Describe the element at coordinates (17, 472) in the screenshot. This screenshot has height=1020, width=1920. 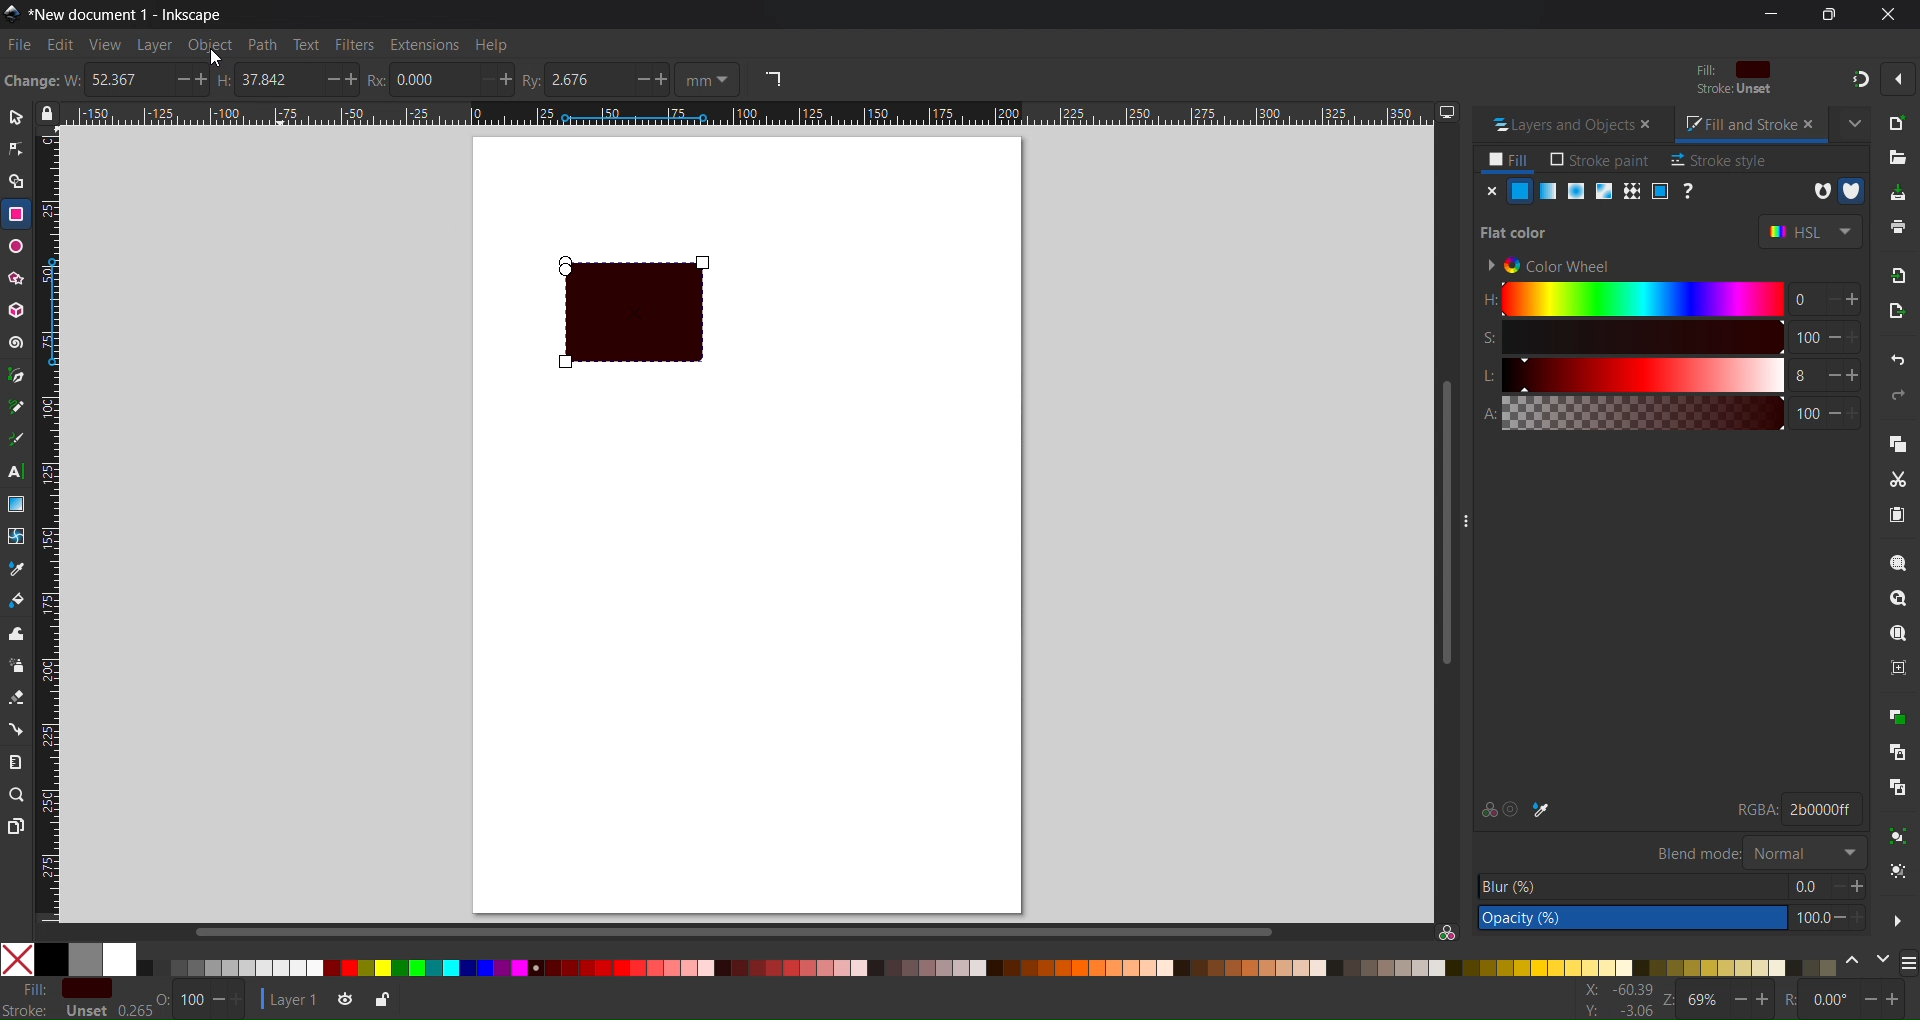
I see `Text tool` at that location.